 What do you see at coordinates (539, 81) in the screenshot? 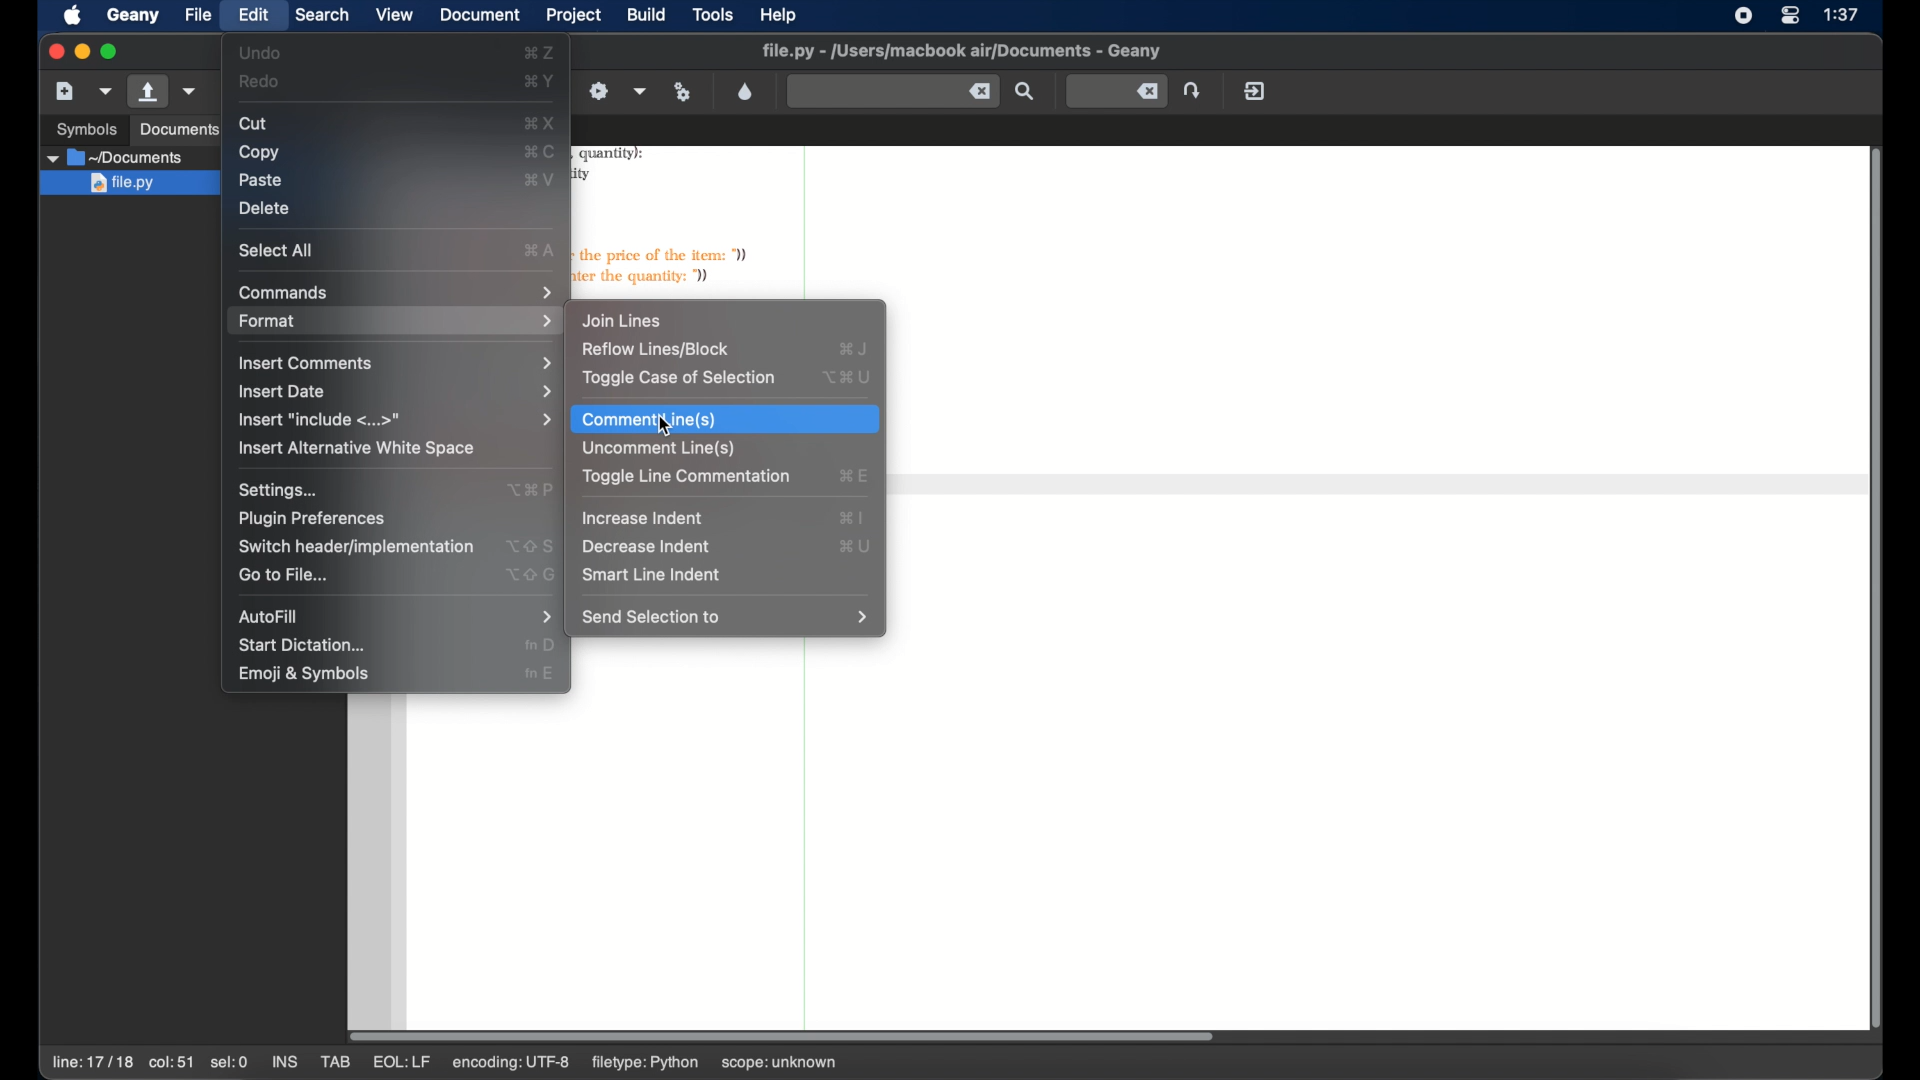
I see `redo shortcut` at bounding box center [539, 81].